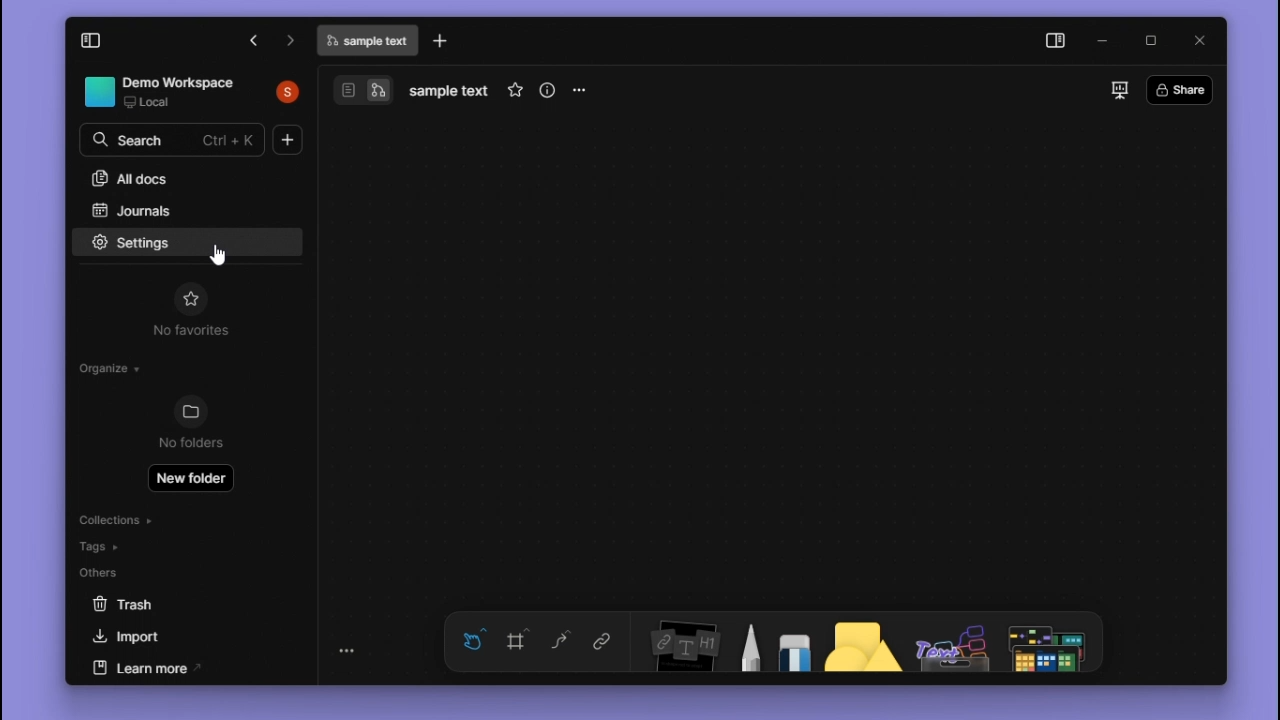 The height and width of the screenshot is (720, 1280). I want to click on cursor, so click(218, 256).